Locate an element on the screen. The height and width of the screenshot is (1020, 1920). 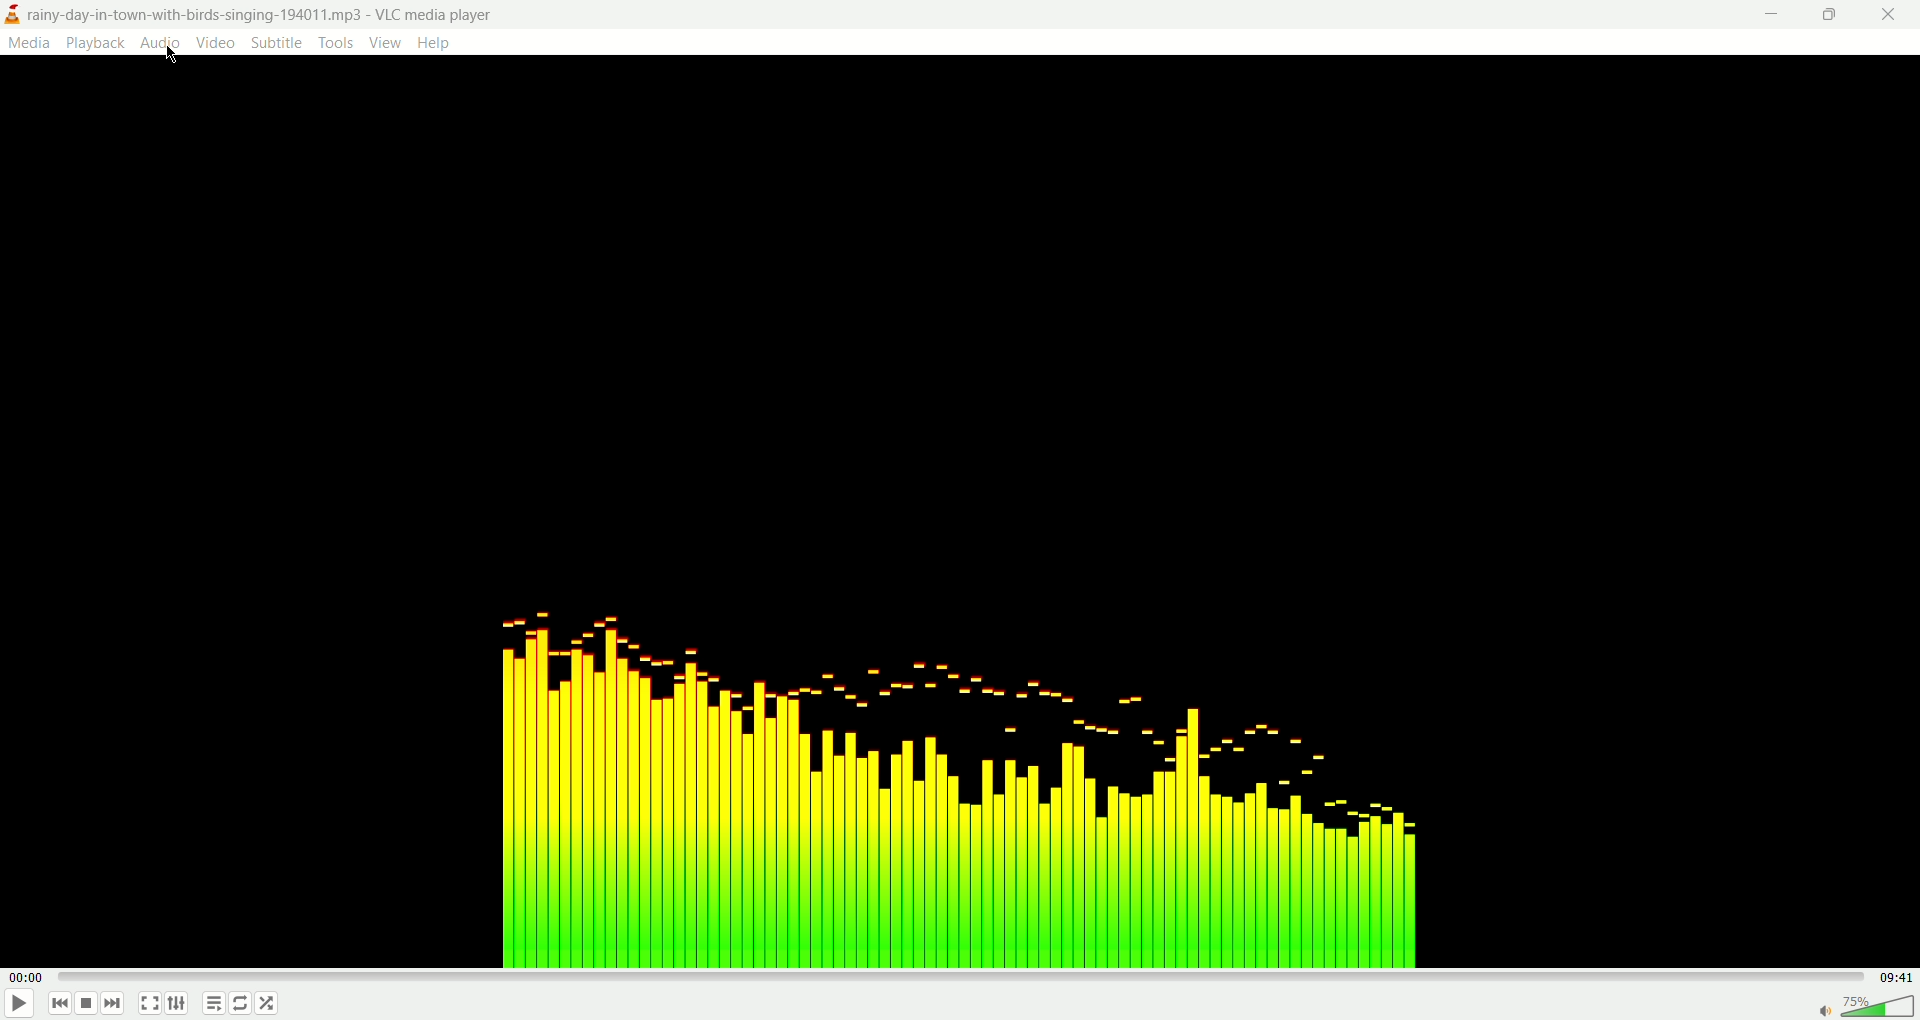
subtitle is located at coordinates (275, 40).